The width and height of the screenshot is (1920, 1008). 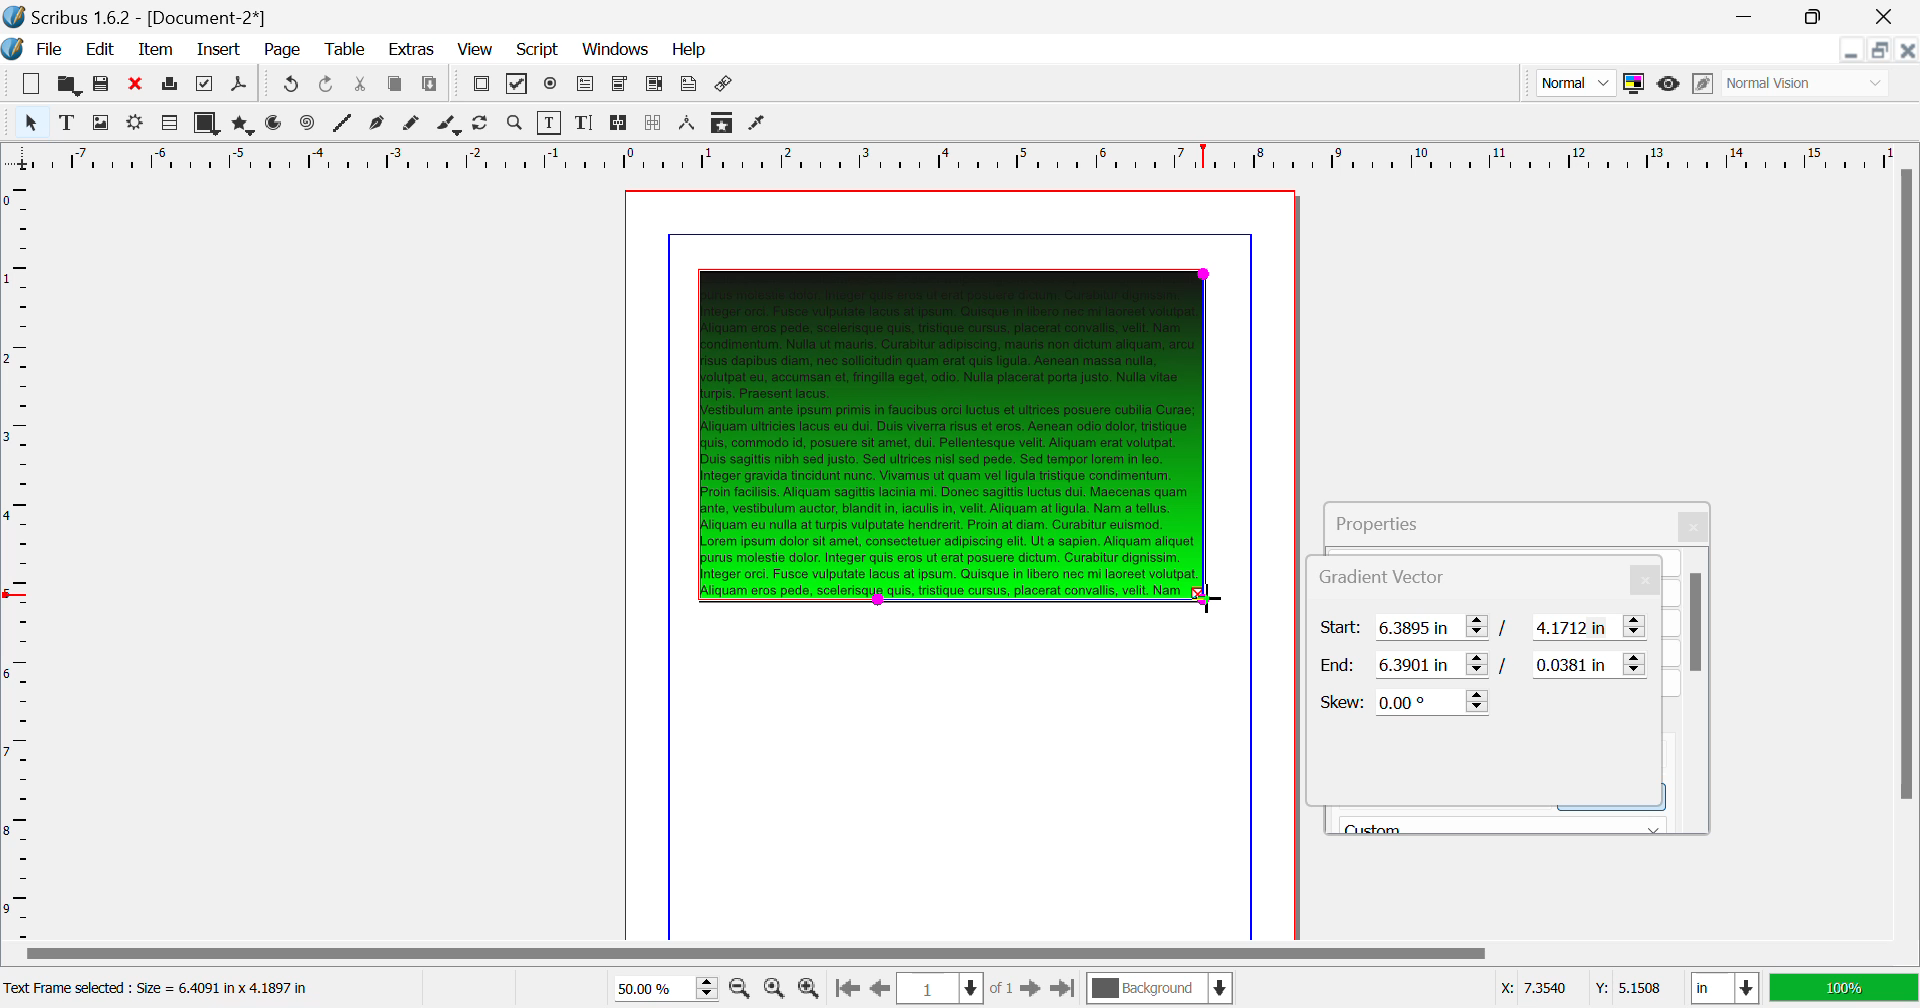 What do you see at coordinates (742, 987) in the screenshot?
I see `Zoom Out` at bounding box center [742, 987].